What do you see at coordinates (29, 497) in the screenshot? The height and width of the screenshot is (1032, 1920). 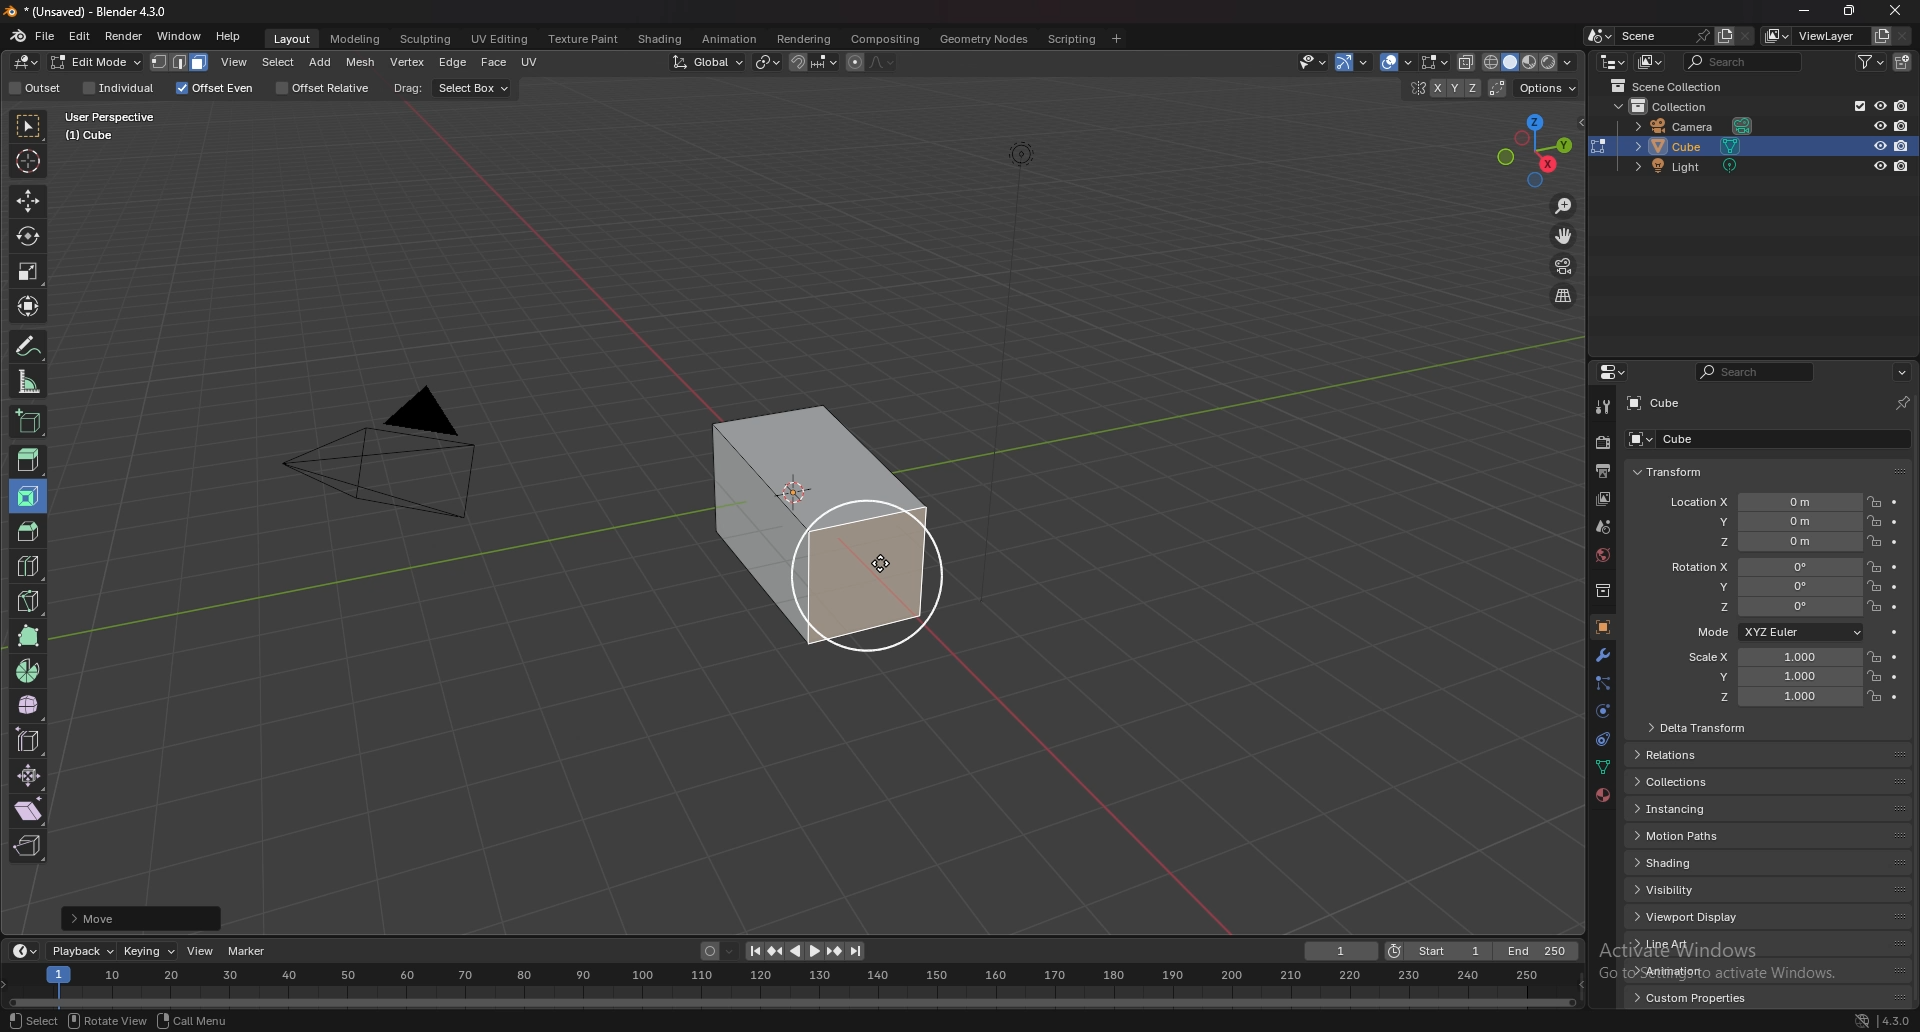 I see `inset faces` at bounding box center [29, 497].